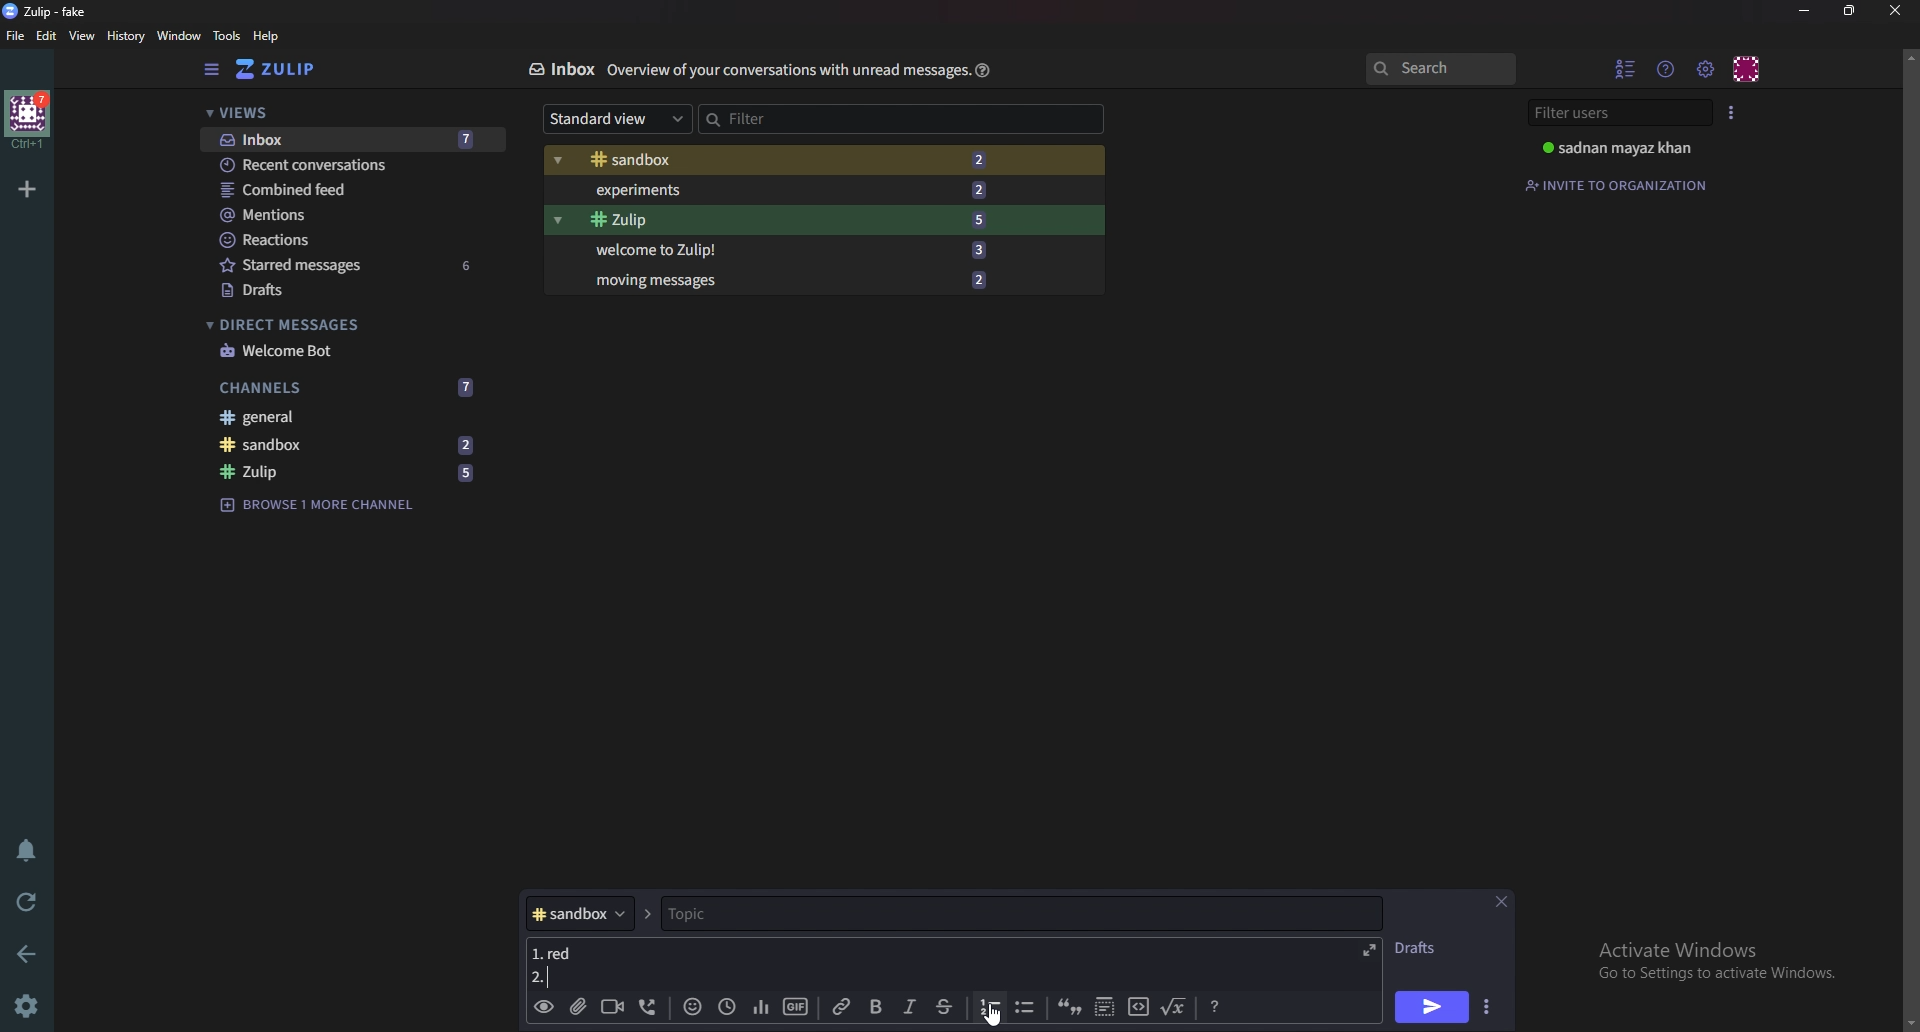 Image resolution: width=1920 pixels, height=1032 pixels. Describe the element at coordinates (1622, 148) in the screenshot. I see `User` at that location.